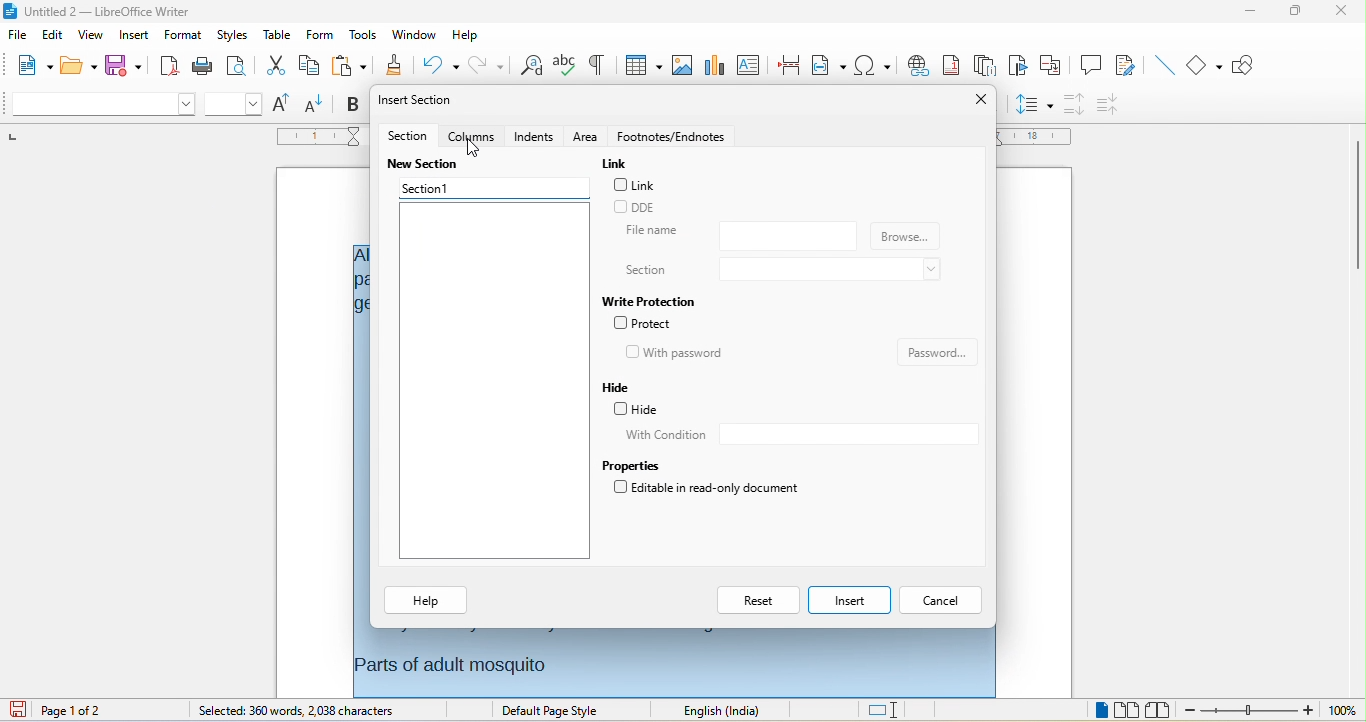  What do you see at coordinates (99, 105) in the screenshot?
I see `font name` at bounding box center [99, 105].